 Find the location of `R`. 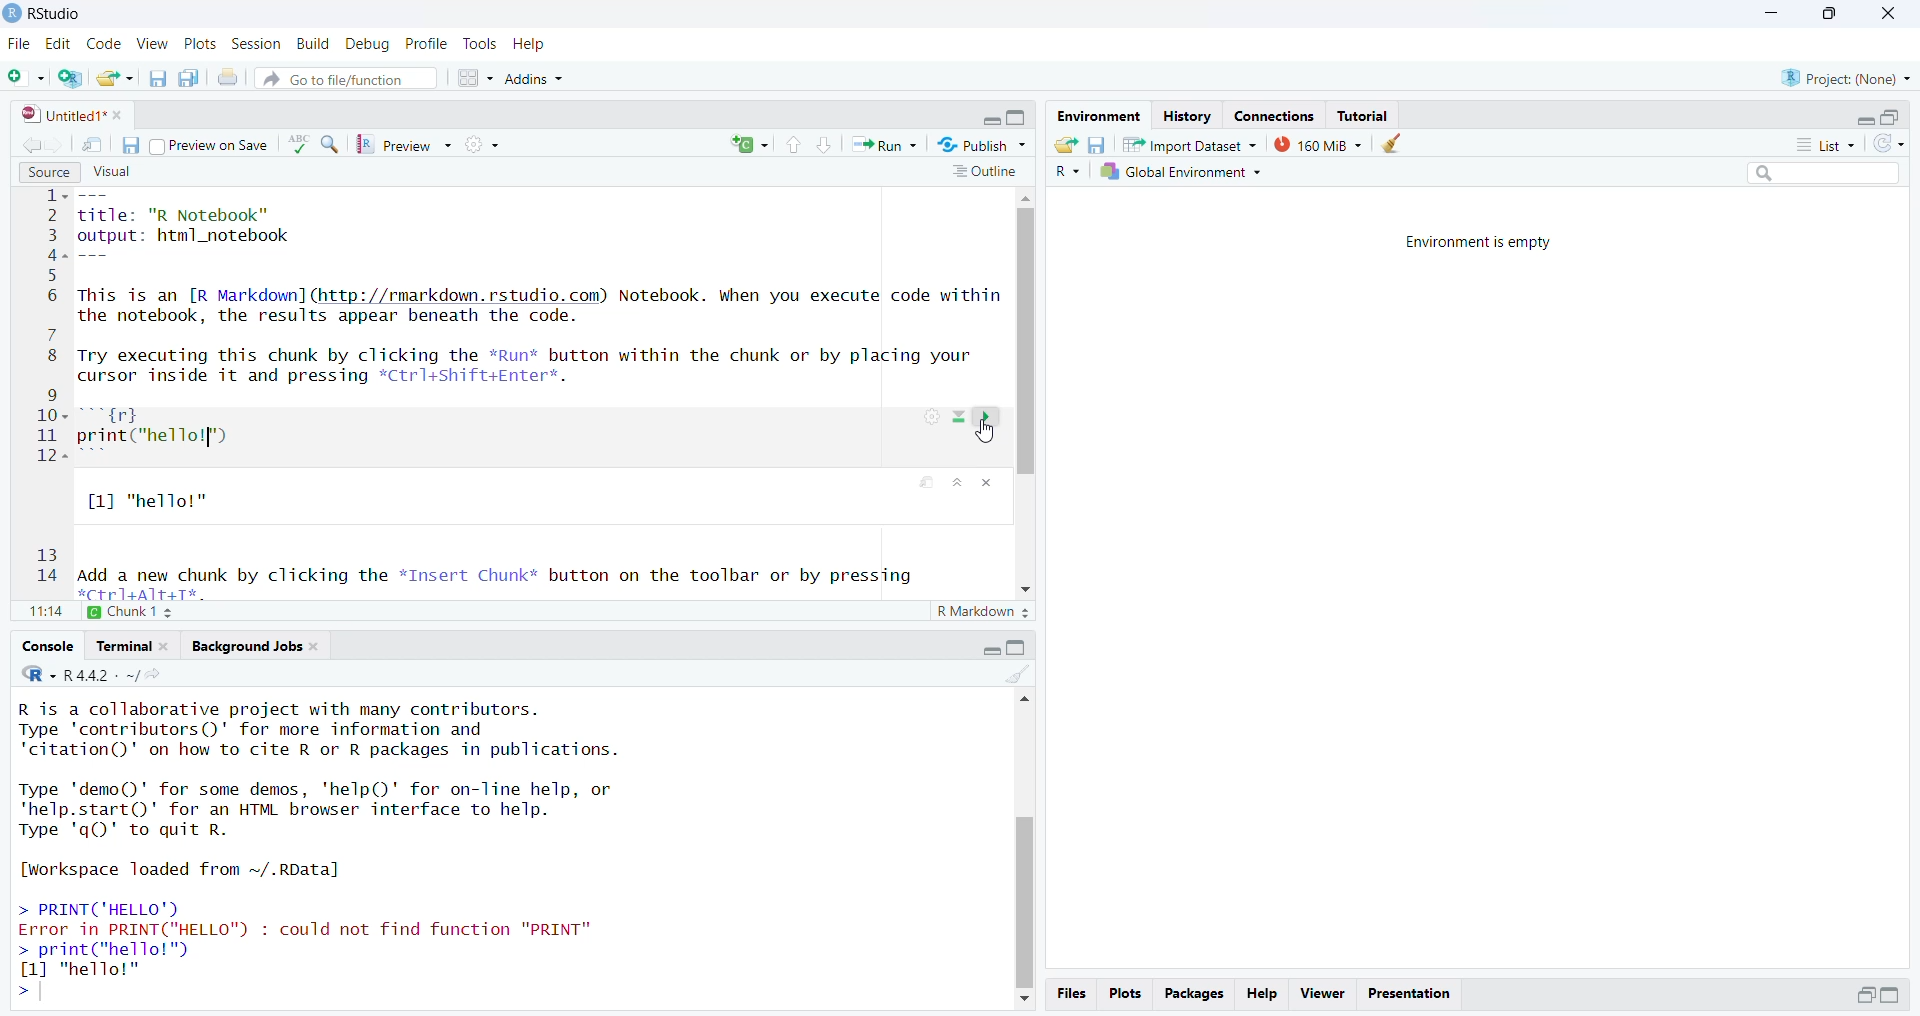

R is located at coordinates (1064, 173).